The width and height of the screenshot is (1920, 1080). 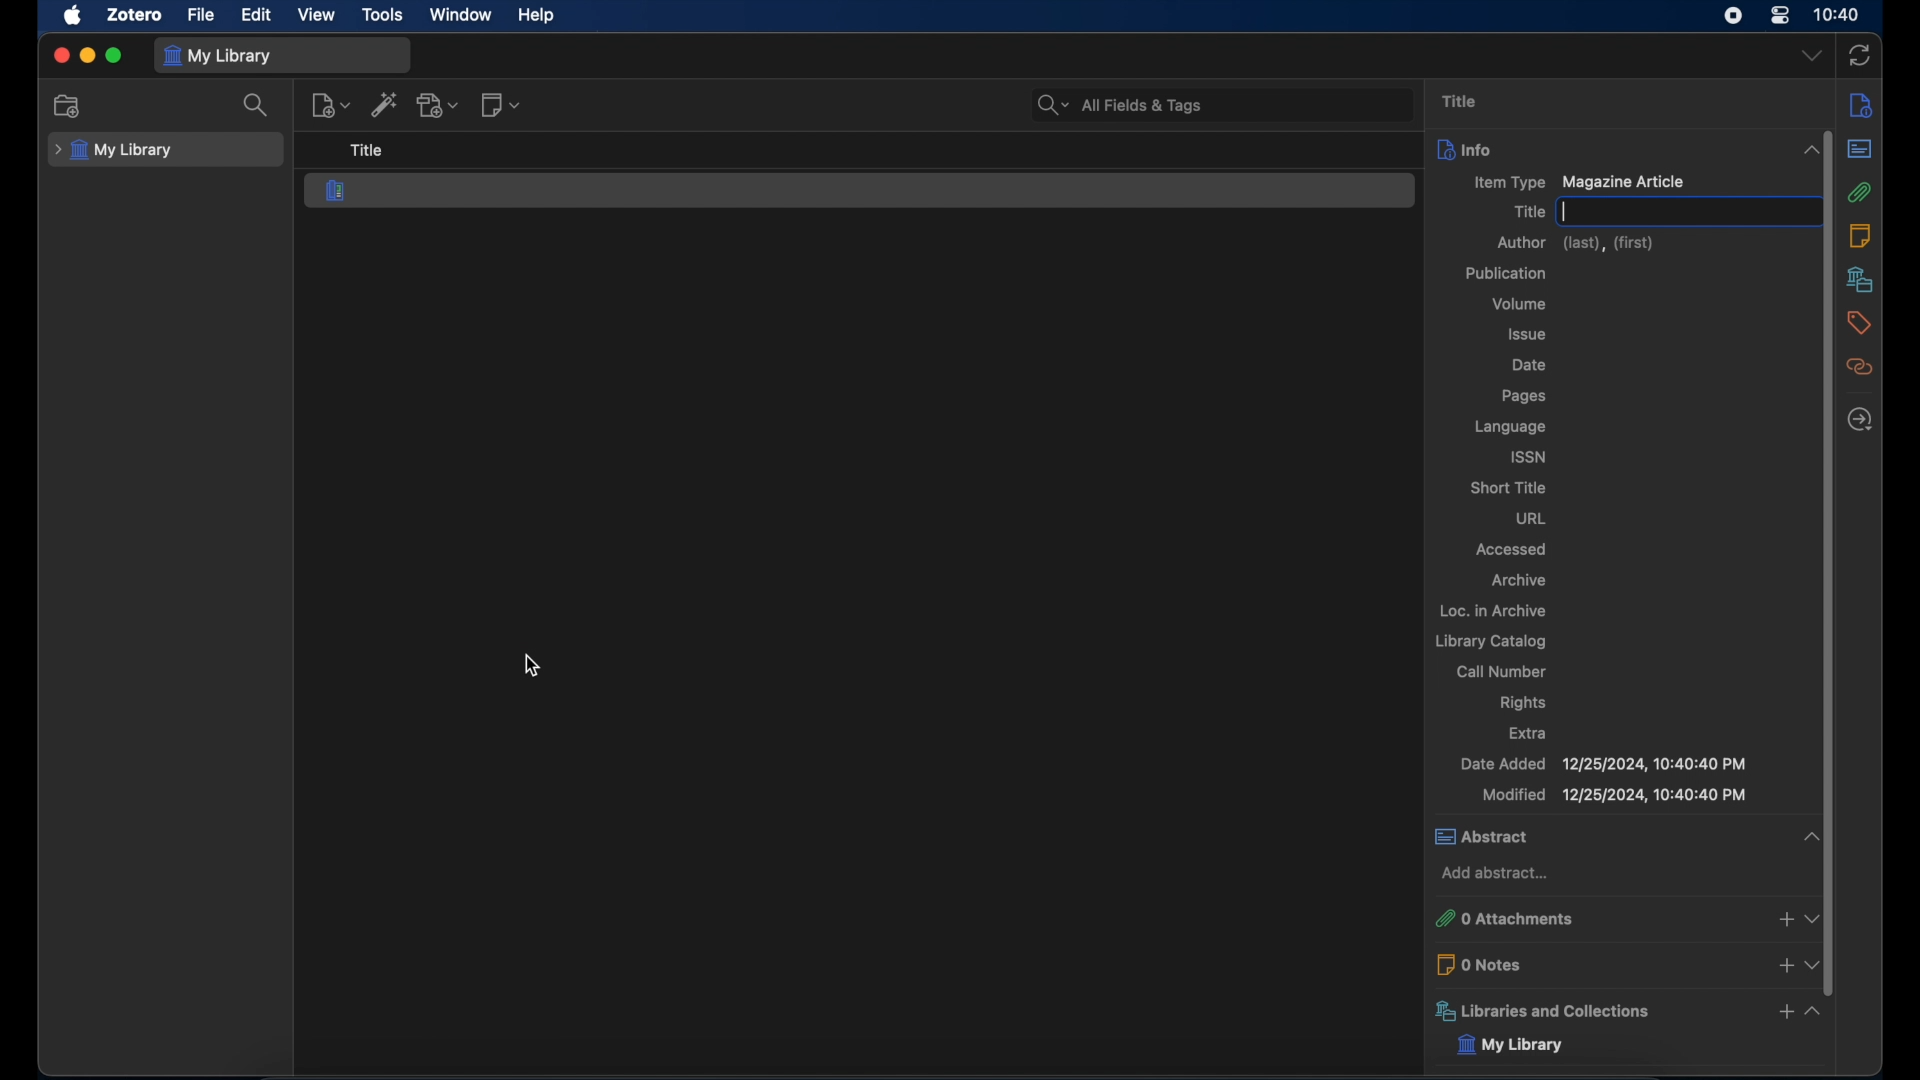 I want to click on my library, so click(x=1526, y=1046).